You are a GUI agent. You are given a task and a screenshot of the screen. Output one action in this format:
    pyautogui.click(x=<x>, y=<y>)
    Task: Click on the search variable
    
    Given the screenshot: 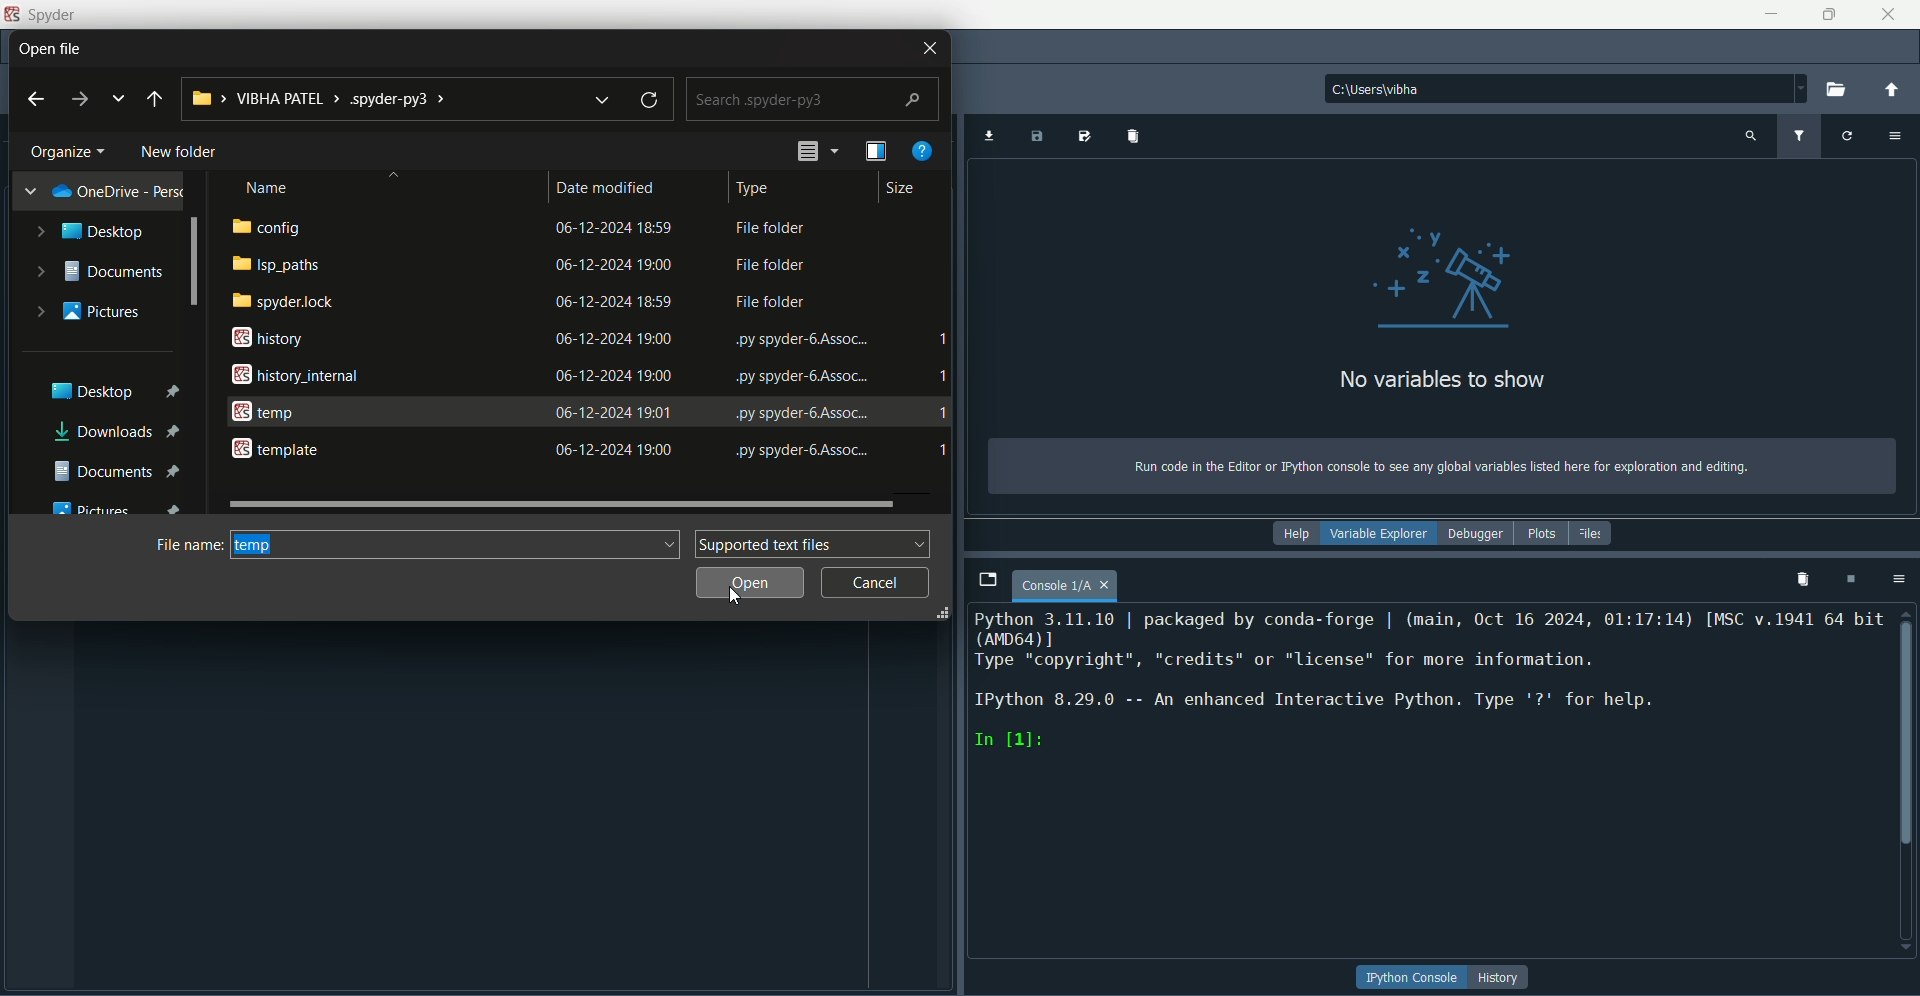 What is the action you would take?
    pyautogui.click(x=1748, y=137)
    